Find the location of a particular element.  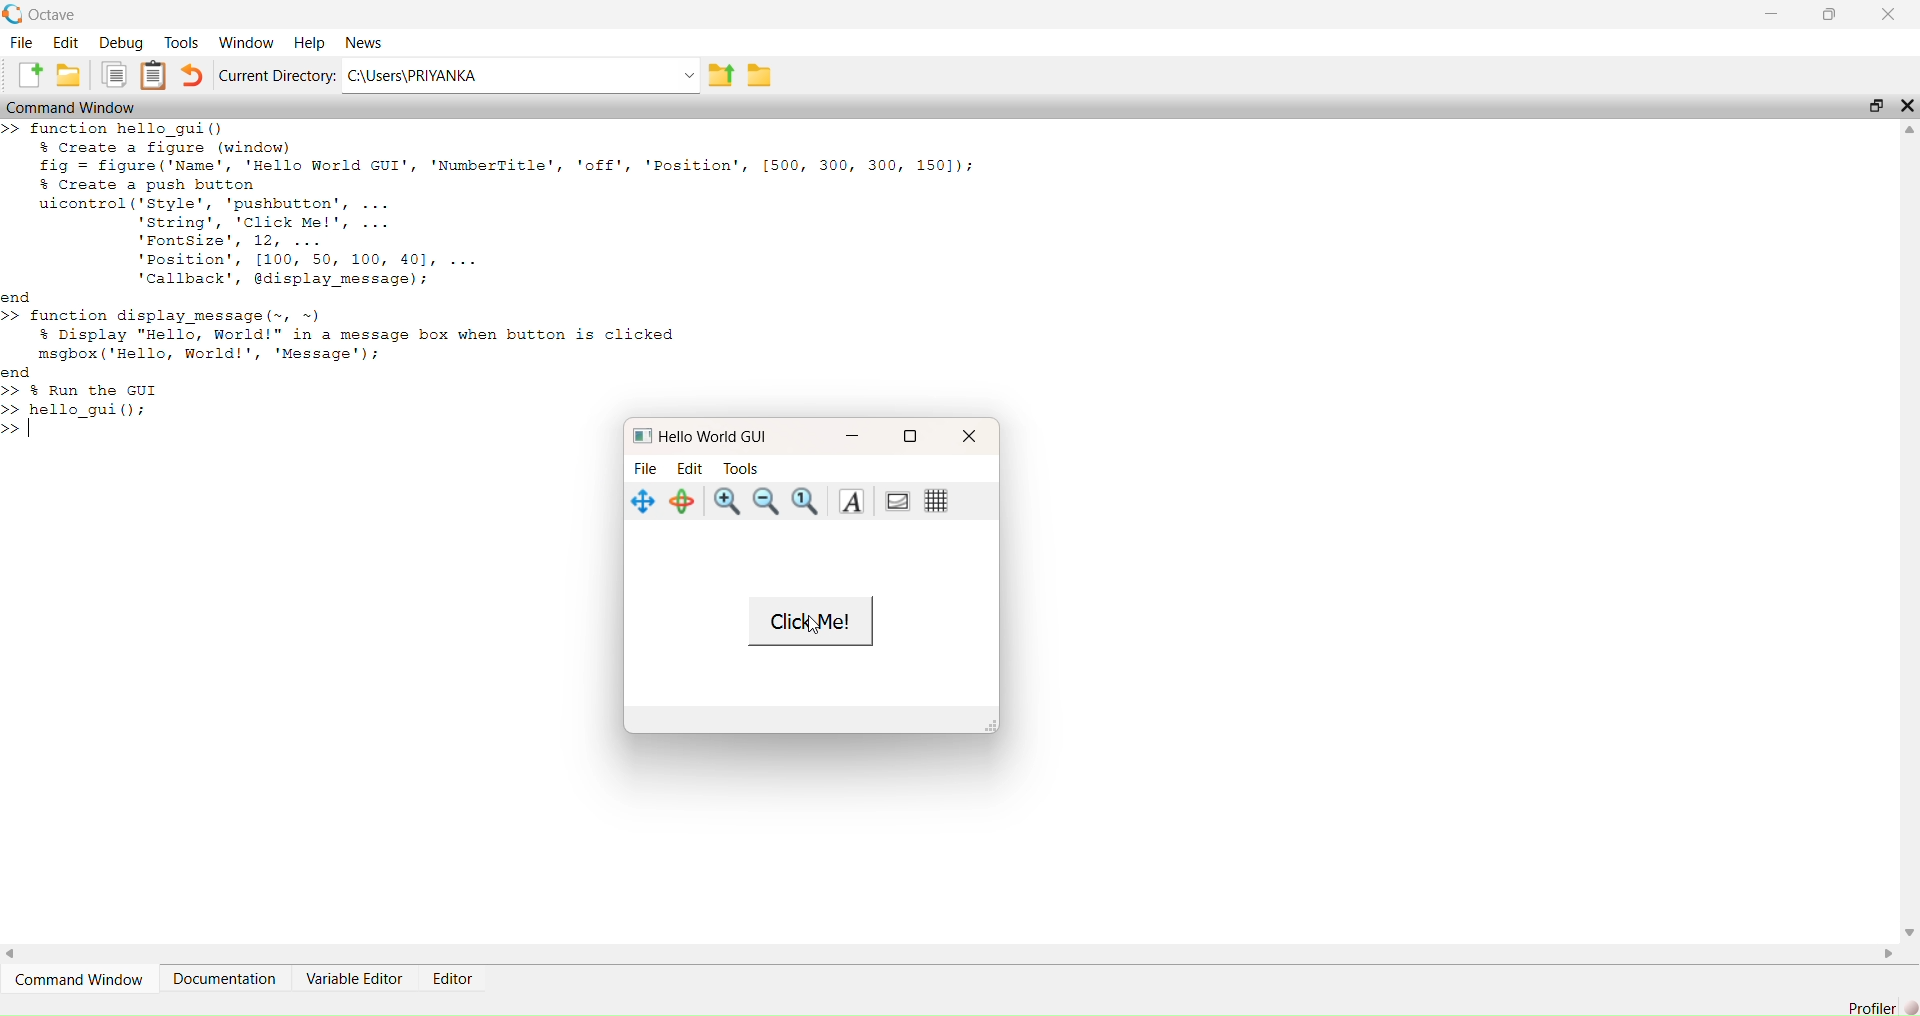

minimise is located at coordinates (850, 434).